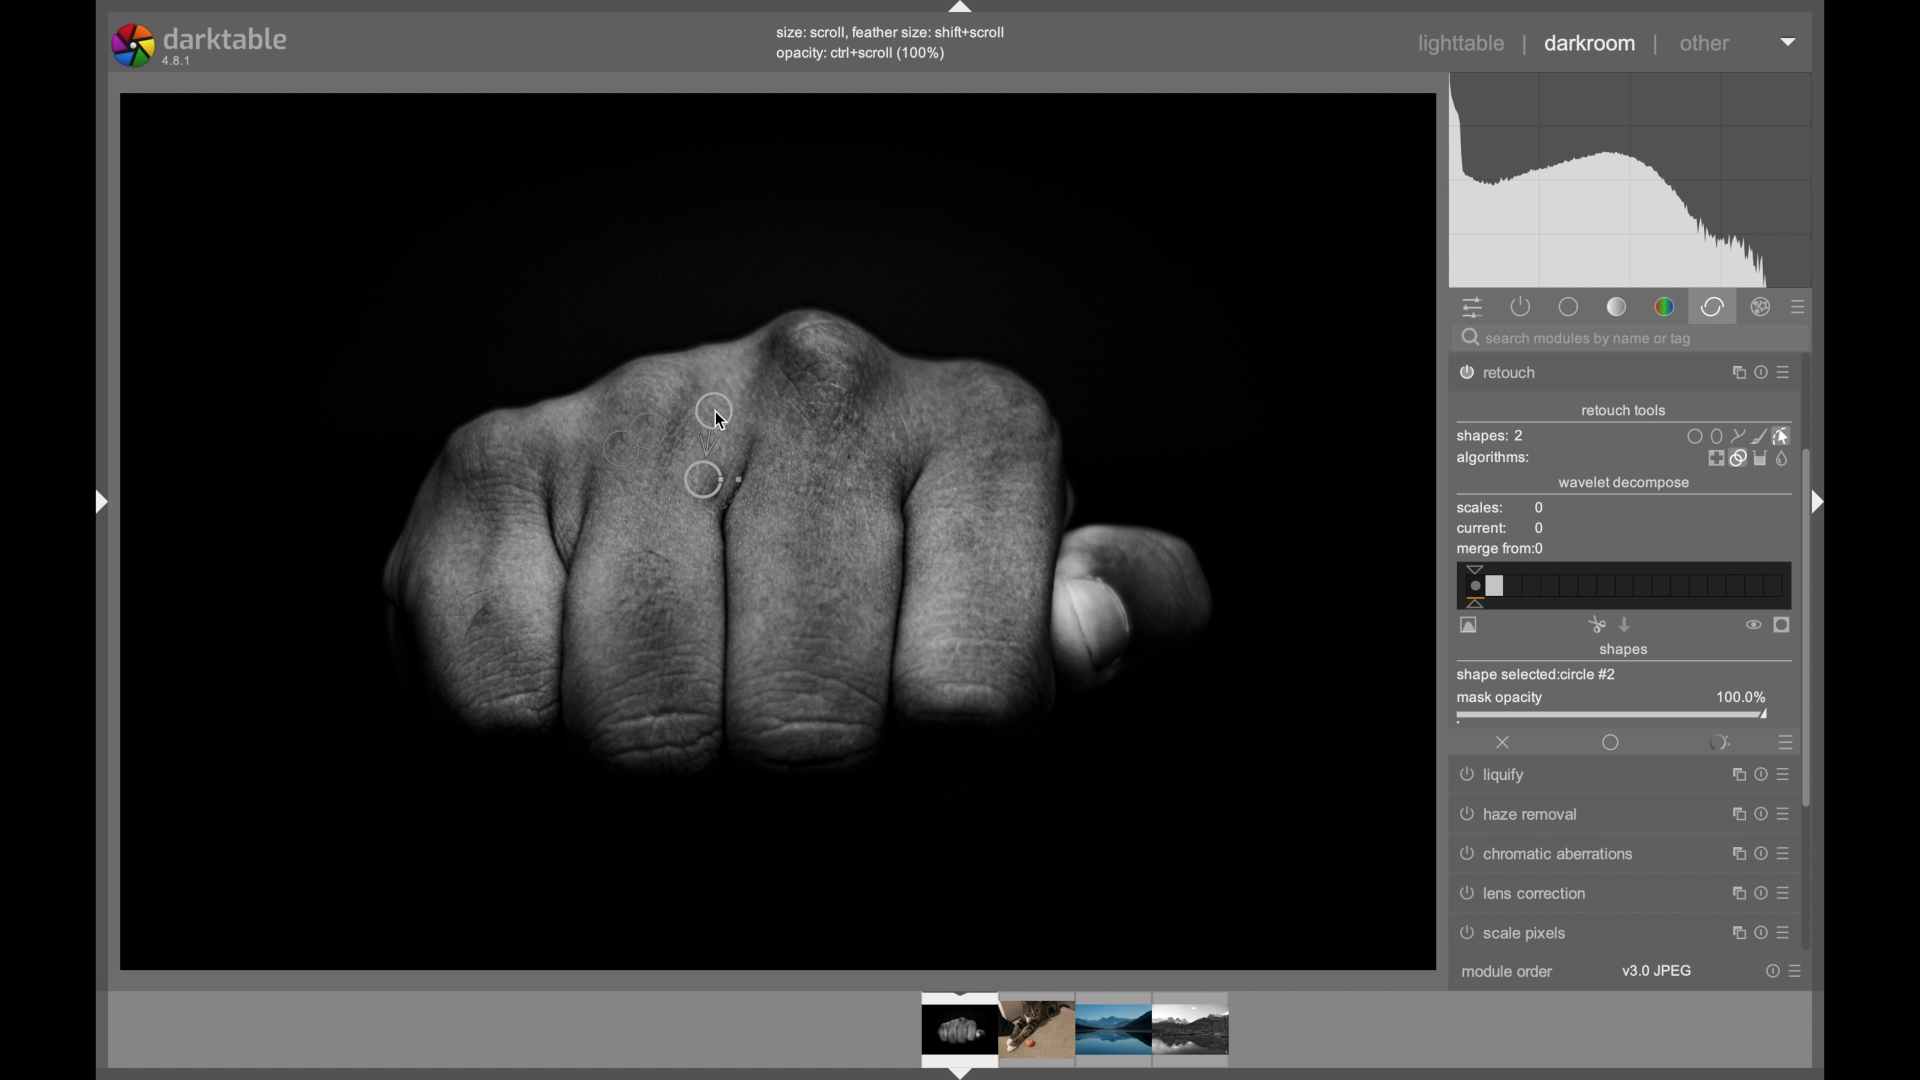 Image resolution: width=1920 pixels, height=1080 pixels. I want to click on color, so click(1664, 308).